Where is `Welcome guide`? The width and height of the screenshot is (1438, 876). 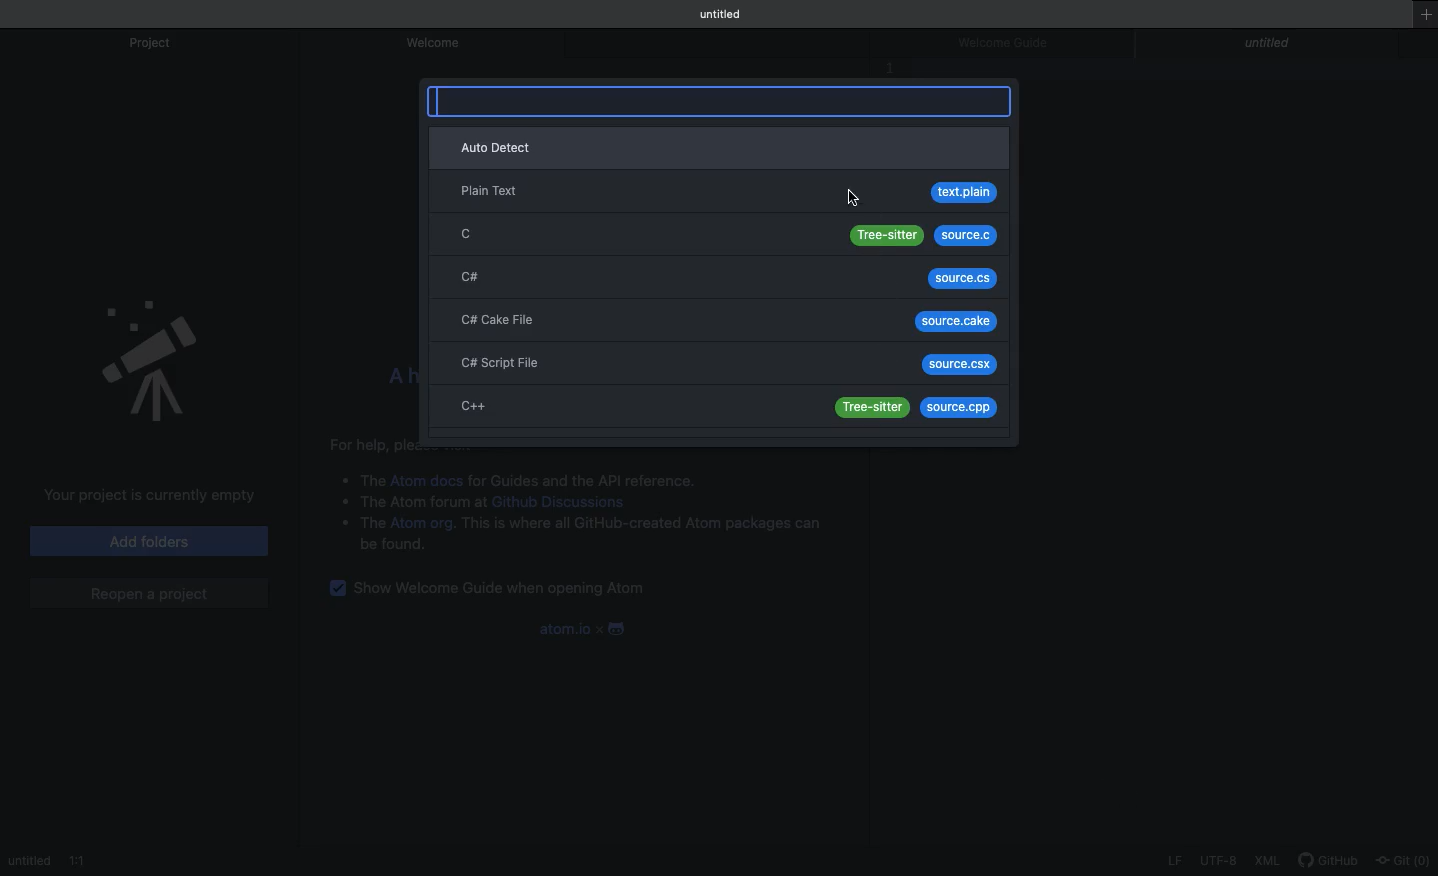
Welcome guide is located at coordinates (1010, 42).